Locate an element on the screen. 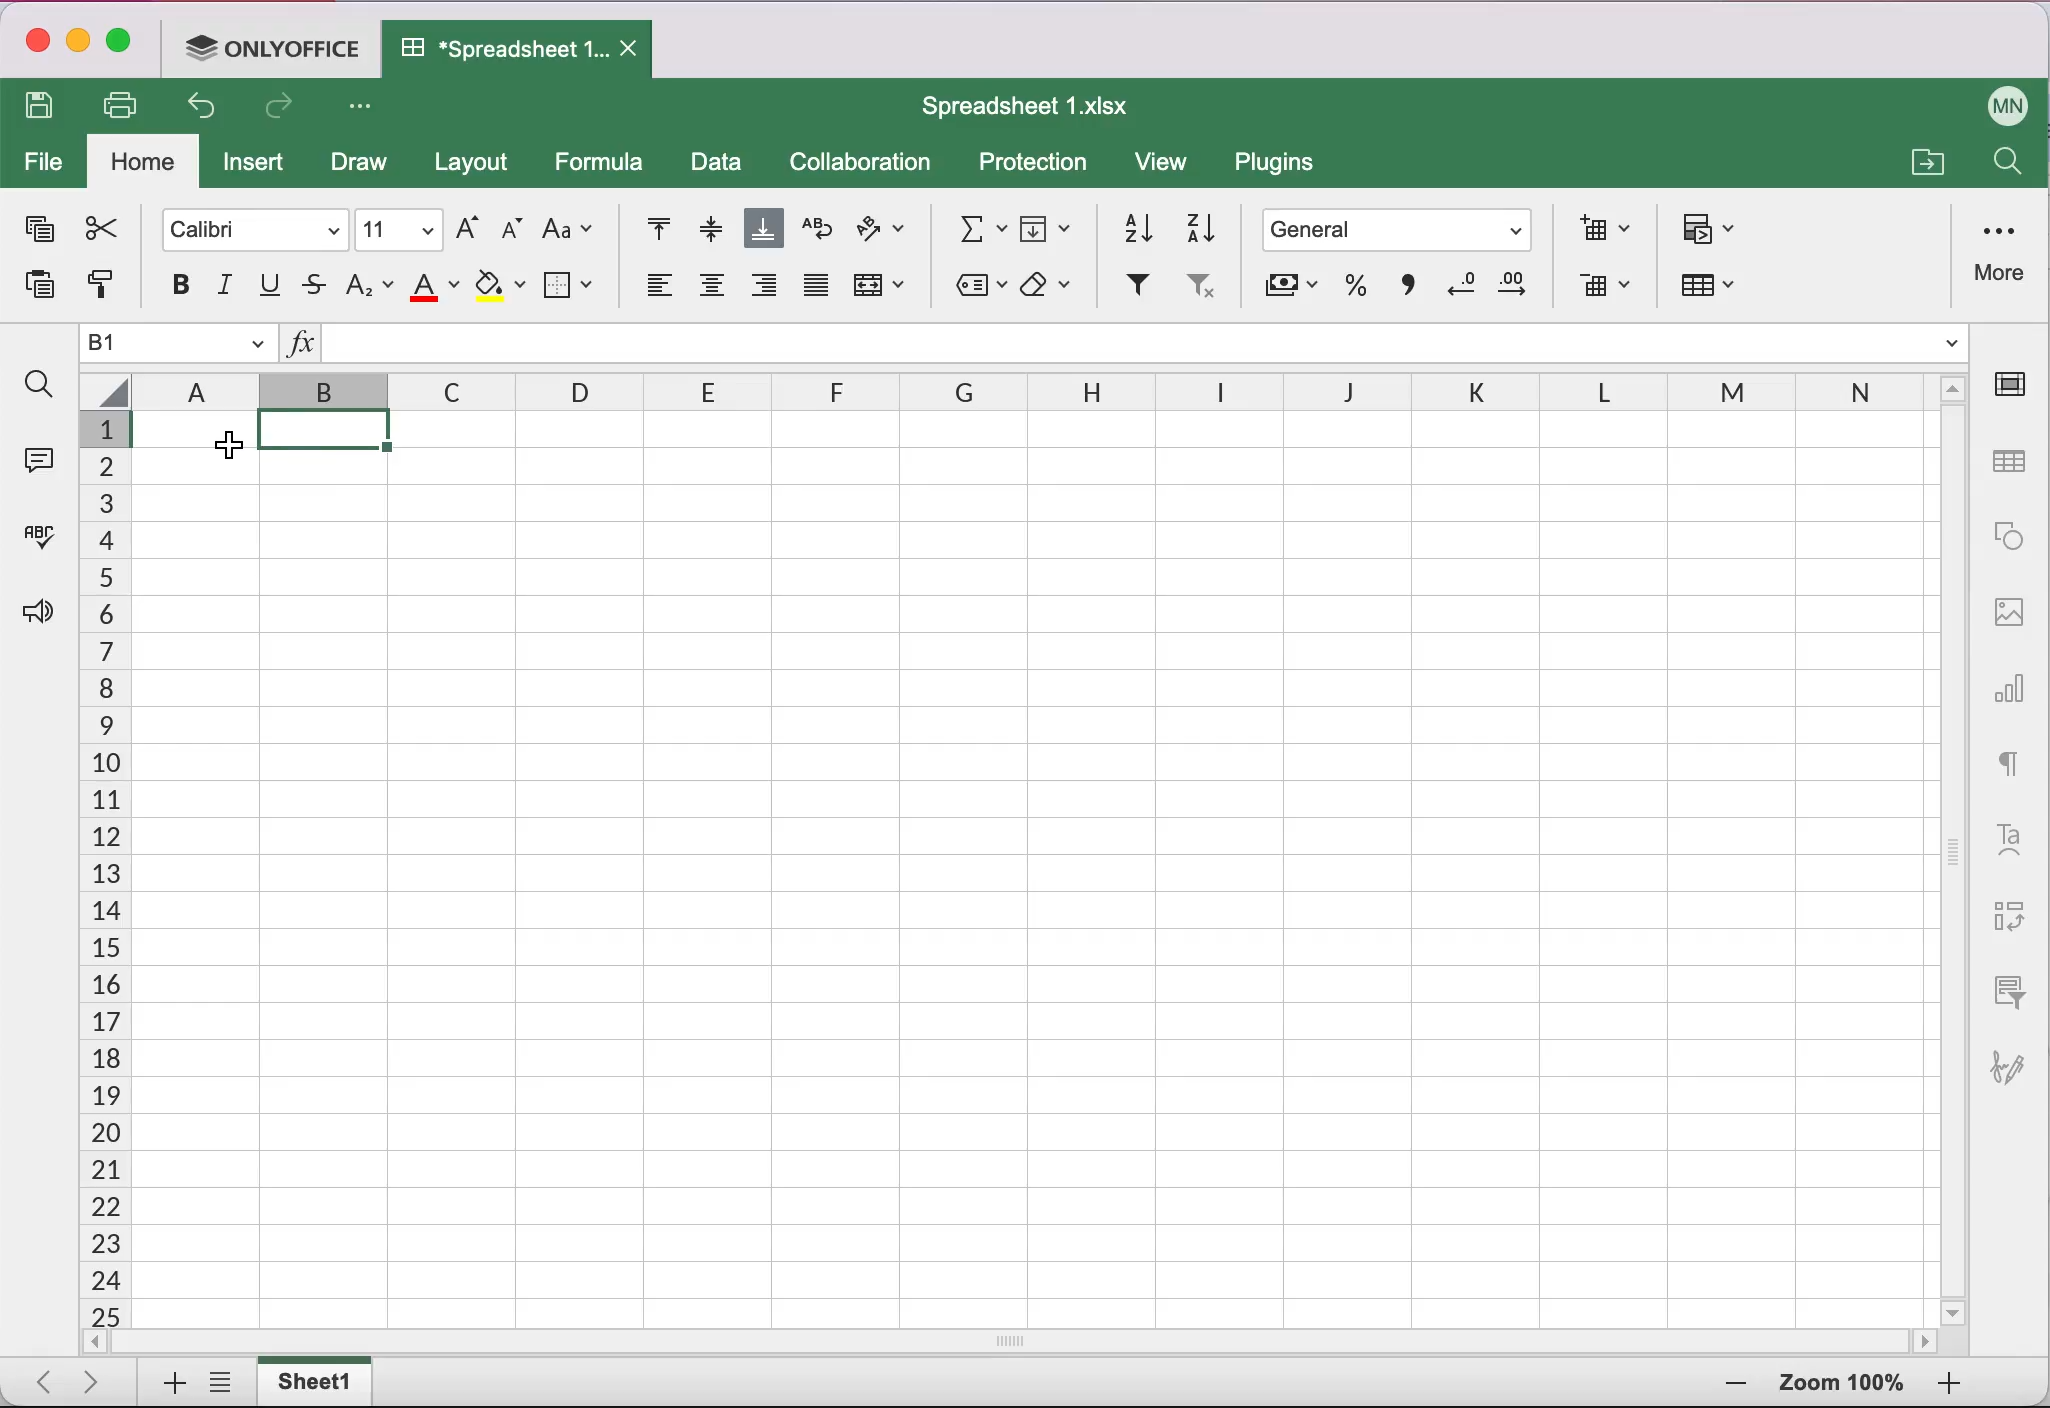 The width and height of the screenshot is (2050, 1408). ONLYOFFICE is located at coordinates (278, 46).